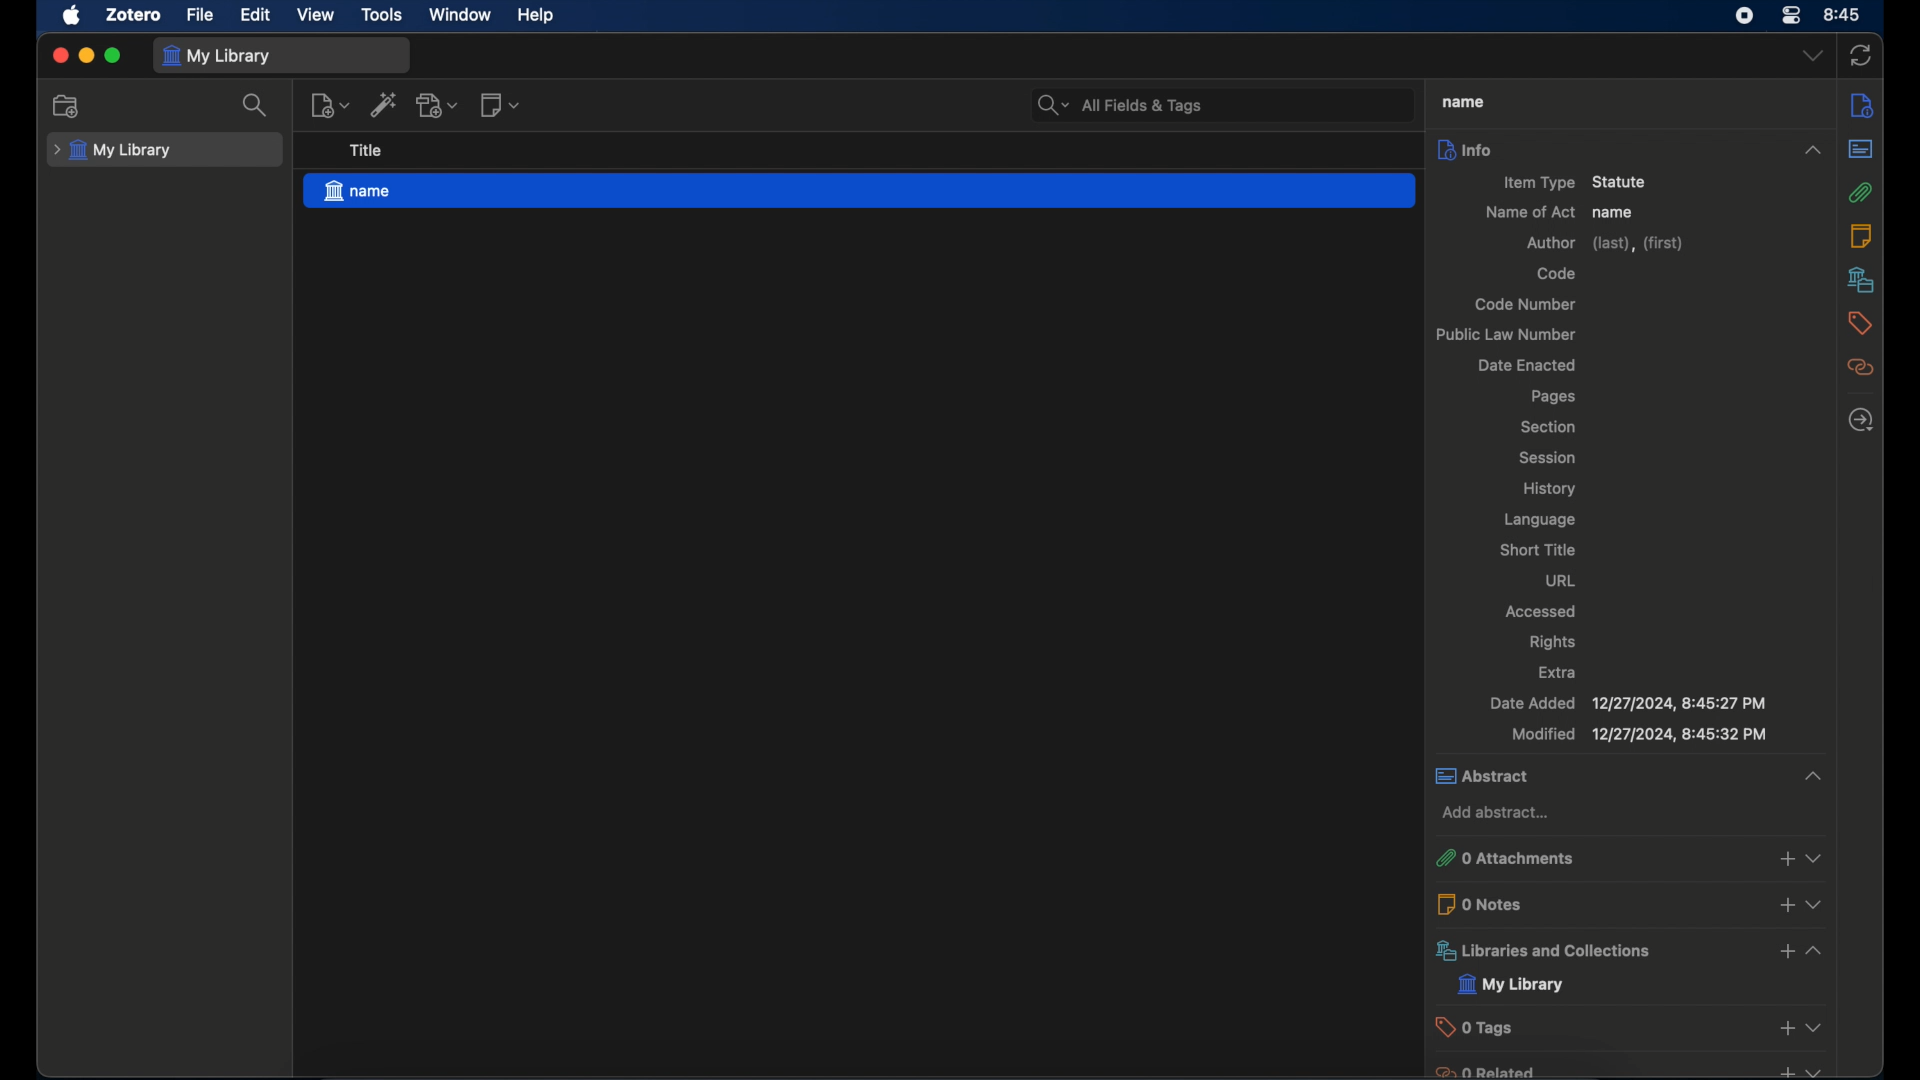  What do you see at coordinates (115, 151) in the screenshot?
I see `my library` at bounding box center [115, 151].